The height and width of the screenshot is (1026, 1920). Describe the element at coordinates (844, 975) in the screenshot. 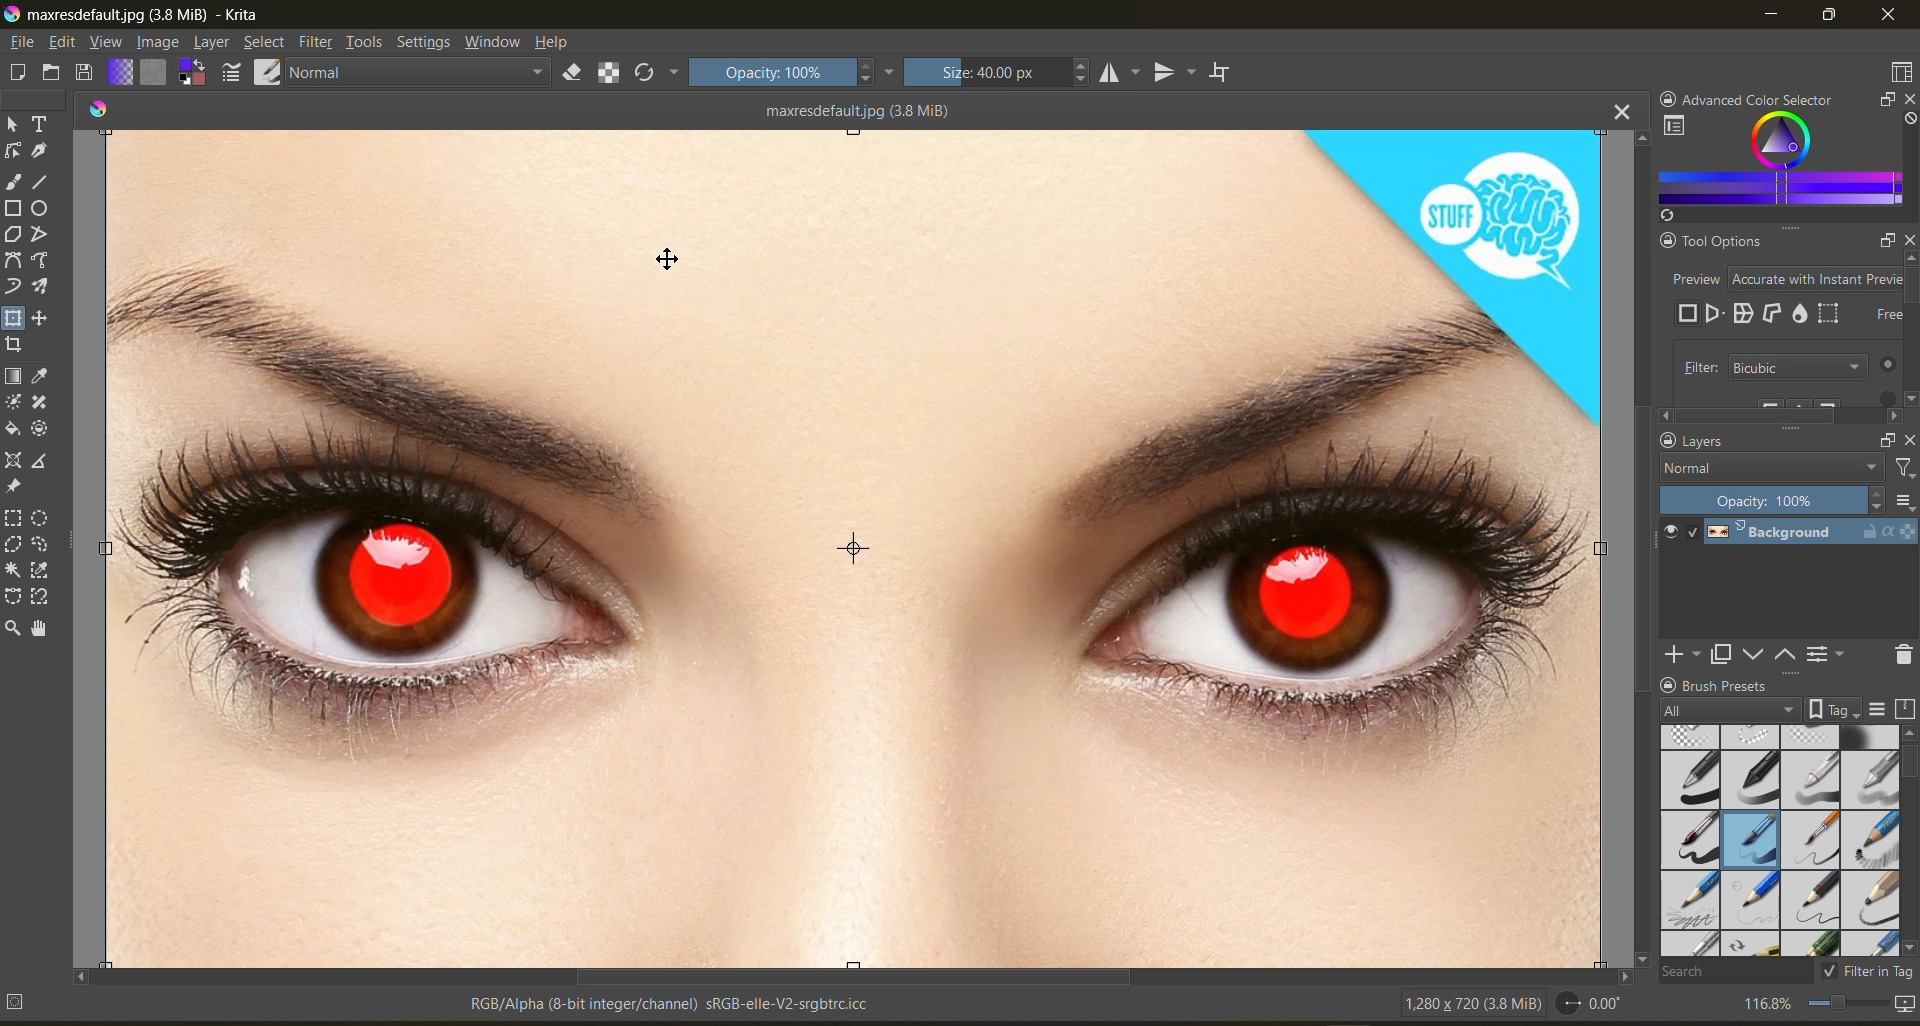

I see `horizontal scroll bar` at that location.